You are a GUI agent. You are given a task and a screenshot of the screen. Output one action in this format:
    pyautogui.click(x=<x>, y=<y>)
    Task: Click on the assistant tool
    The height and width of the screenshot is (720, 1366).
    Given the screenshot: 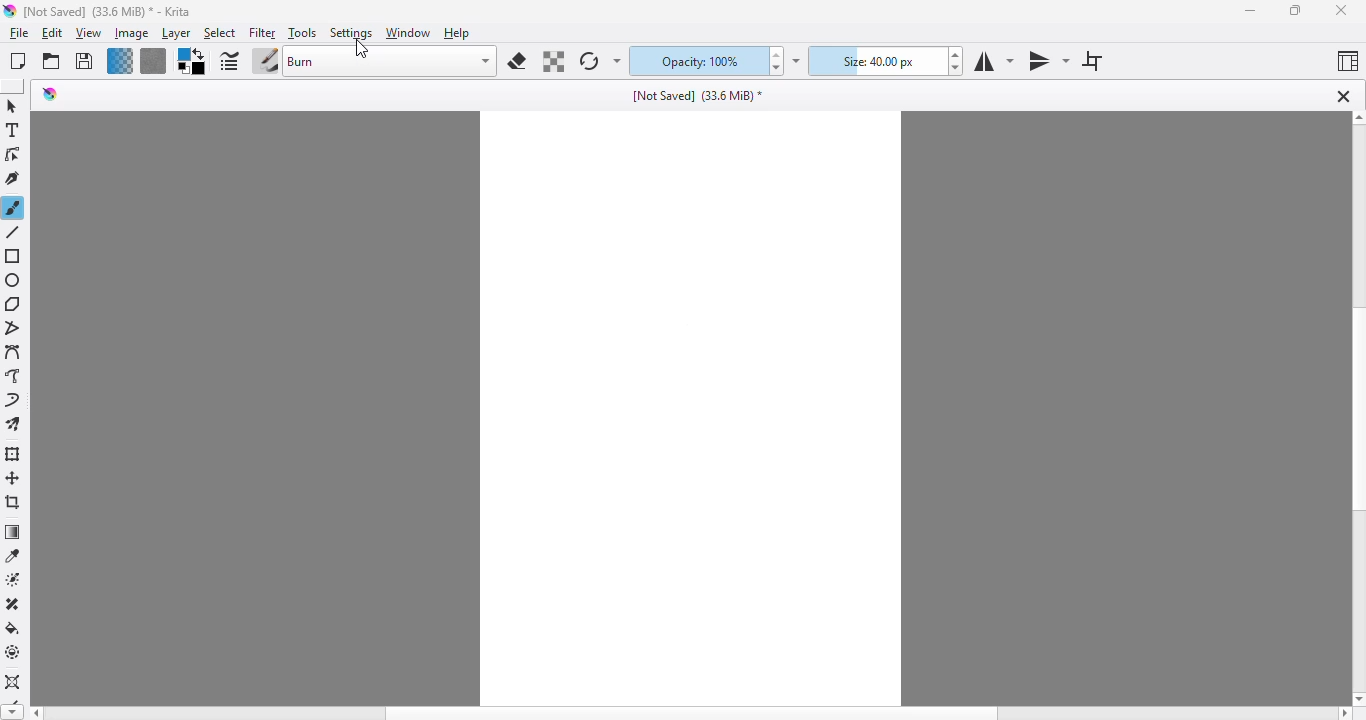 What is the action you would take?
    pyautogui.click(x=13, y=683)
    